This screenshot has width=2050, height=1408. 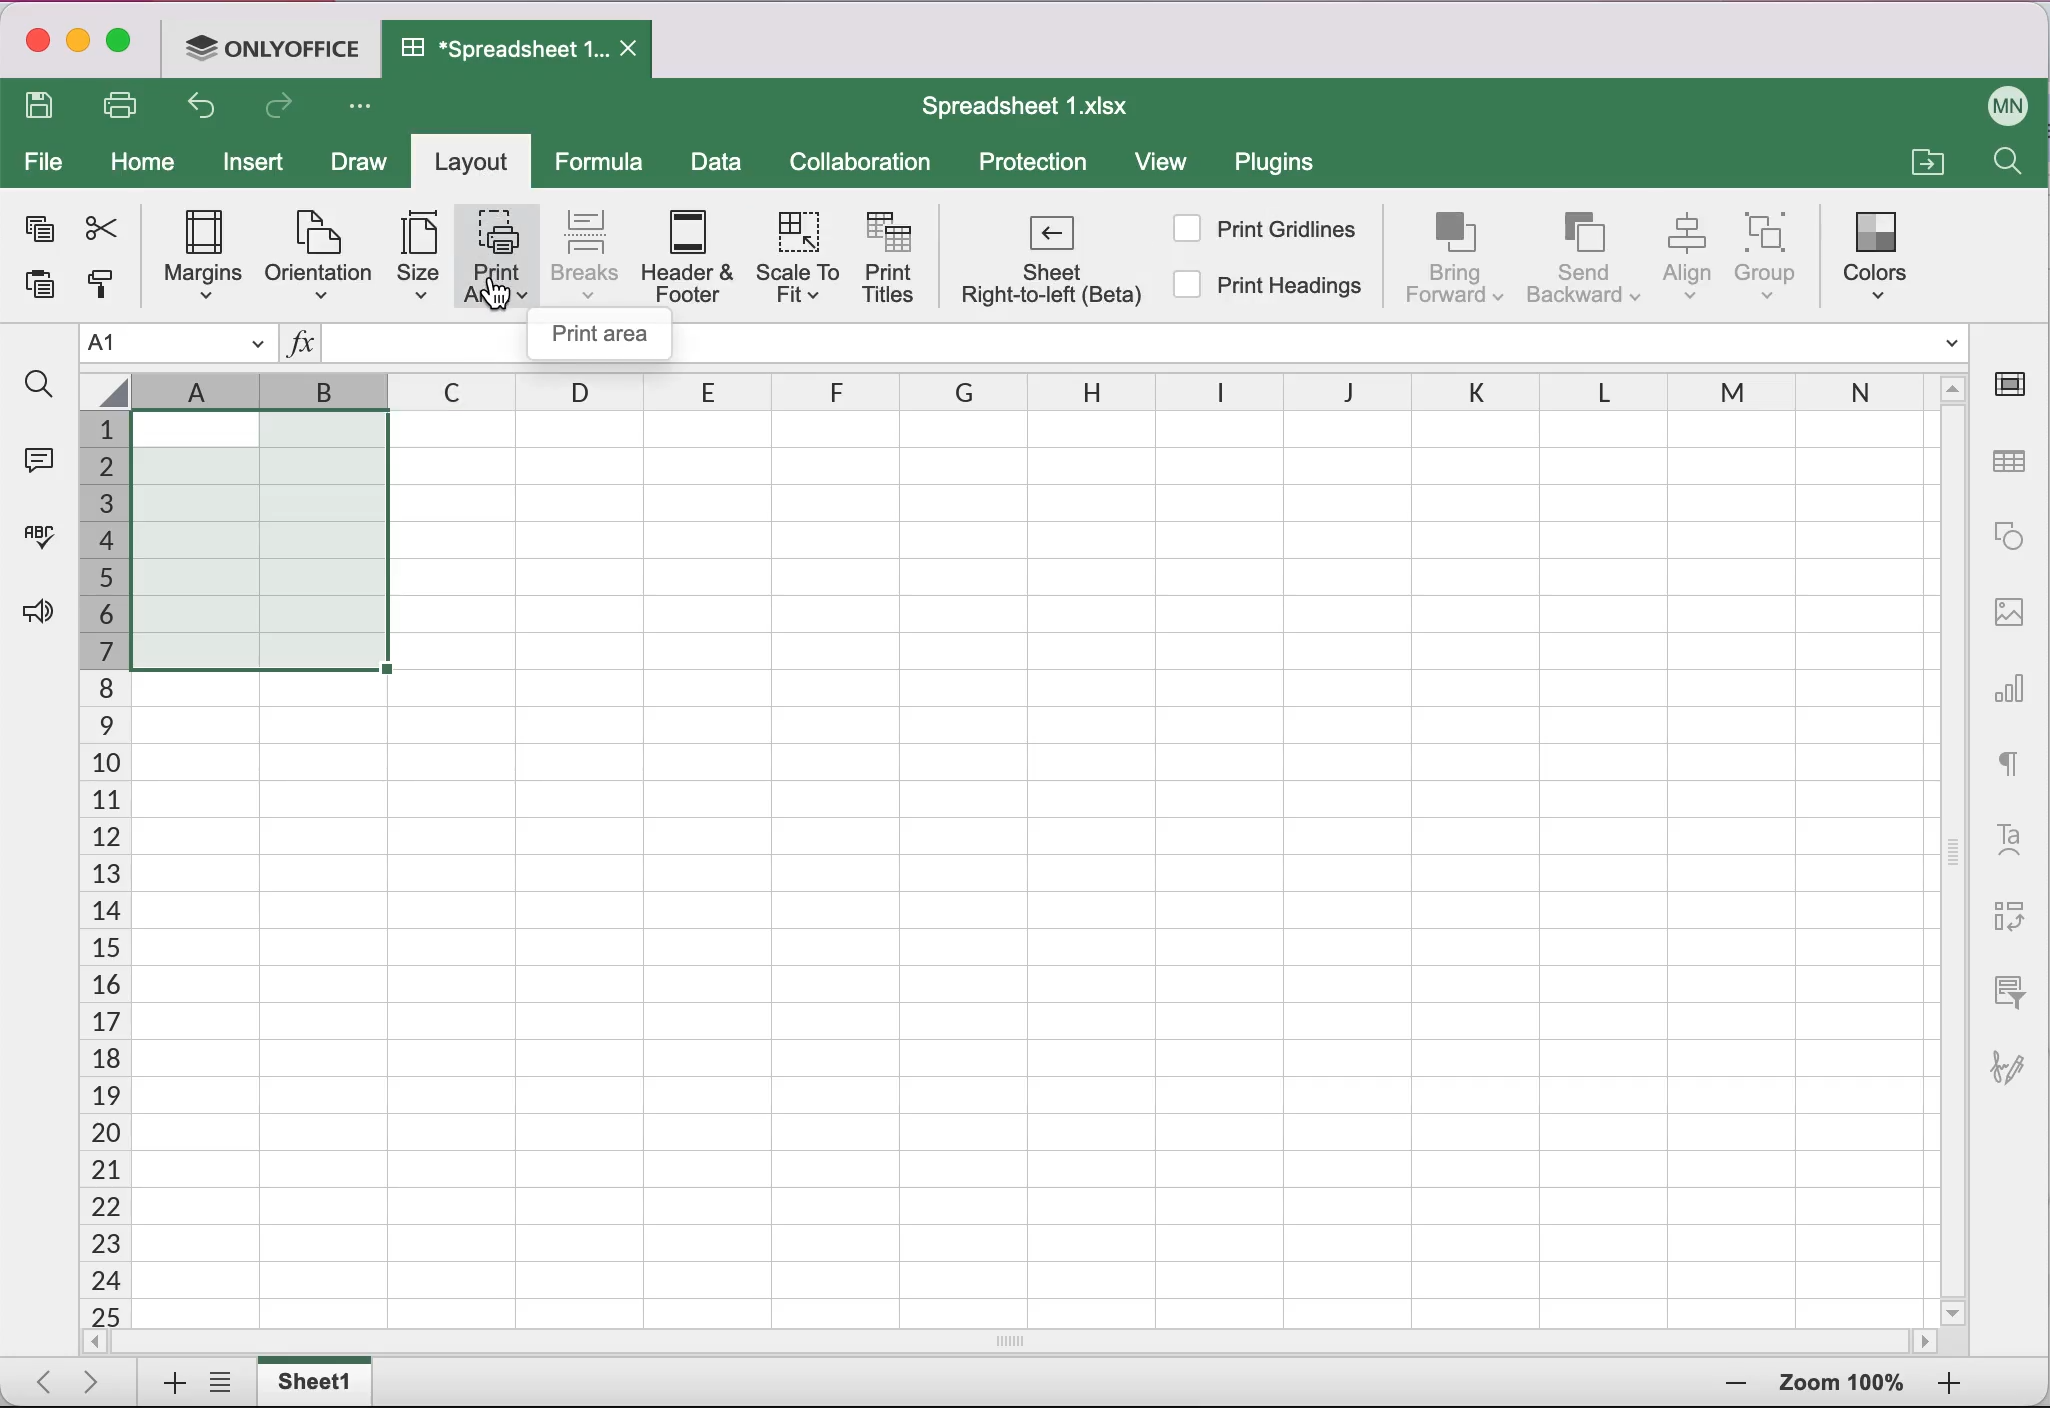 I want to click on selected cells, so click(x=257, y=539).